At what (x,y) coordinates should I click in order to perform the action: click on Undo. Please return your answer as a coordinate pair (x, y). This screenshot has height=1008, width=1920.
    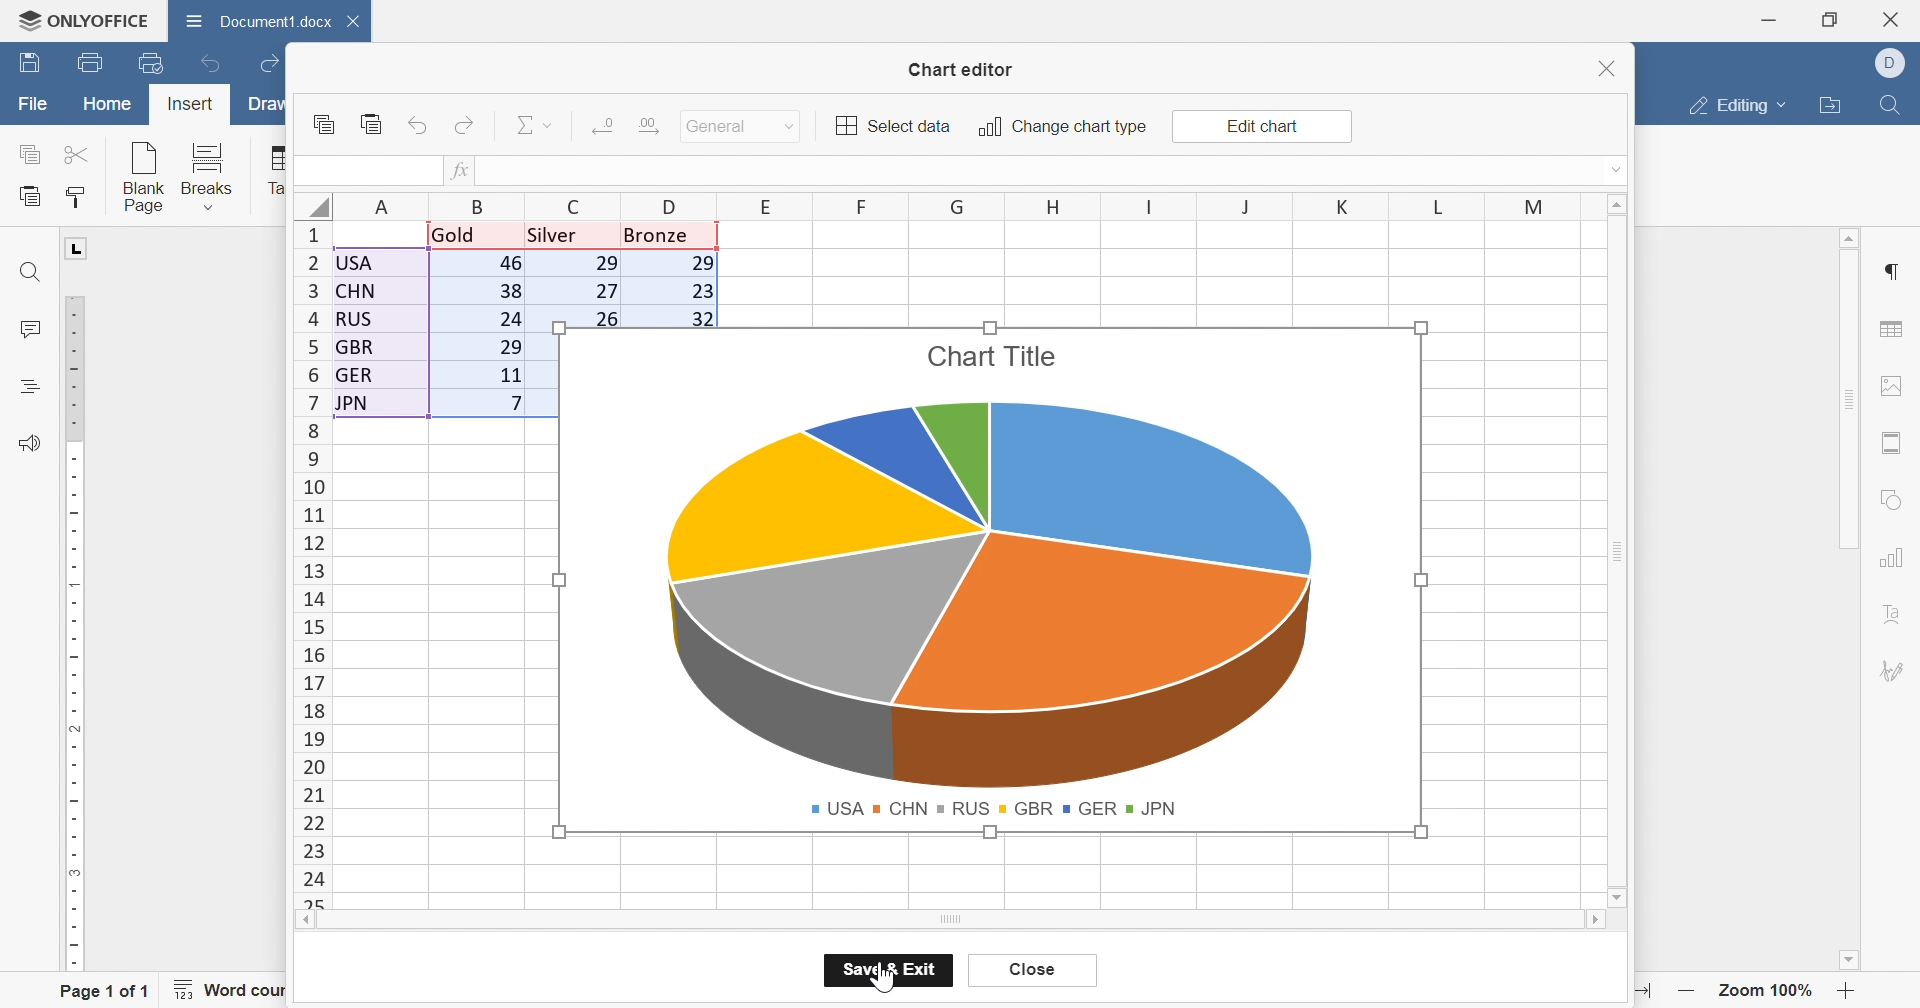
    Looking at the image, I should click on (418, 125).